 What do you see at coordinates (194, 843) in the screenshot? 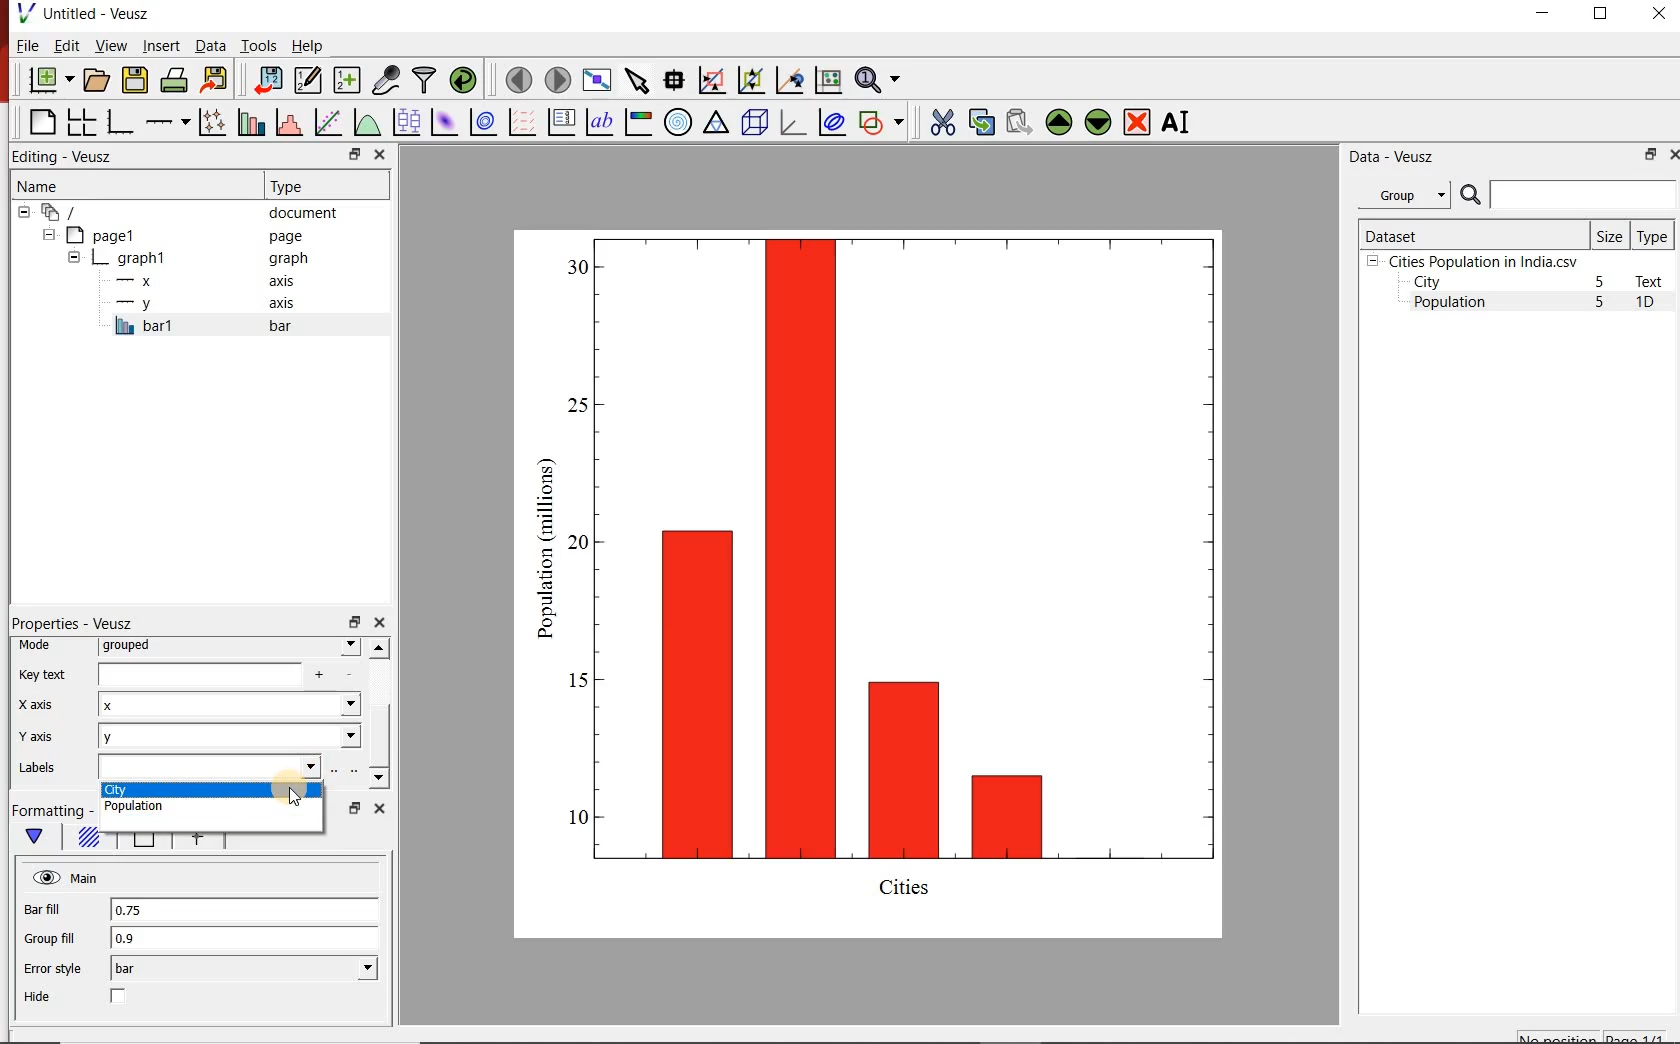
I see `Error bar line` at bounding box center [194, 843].